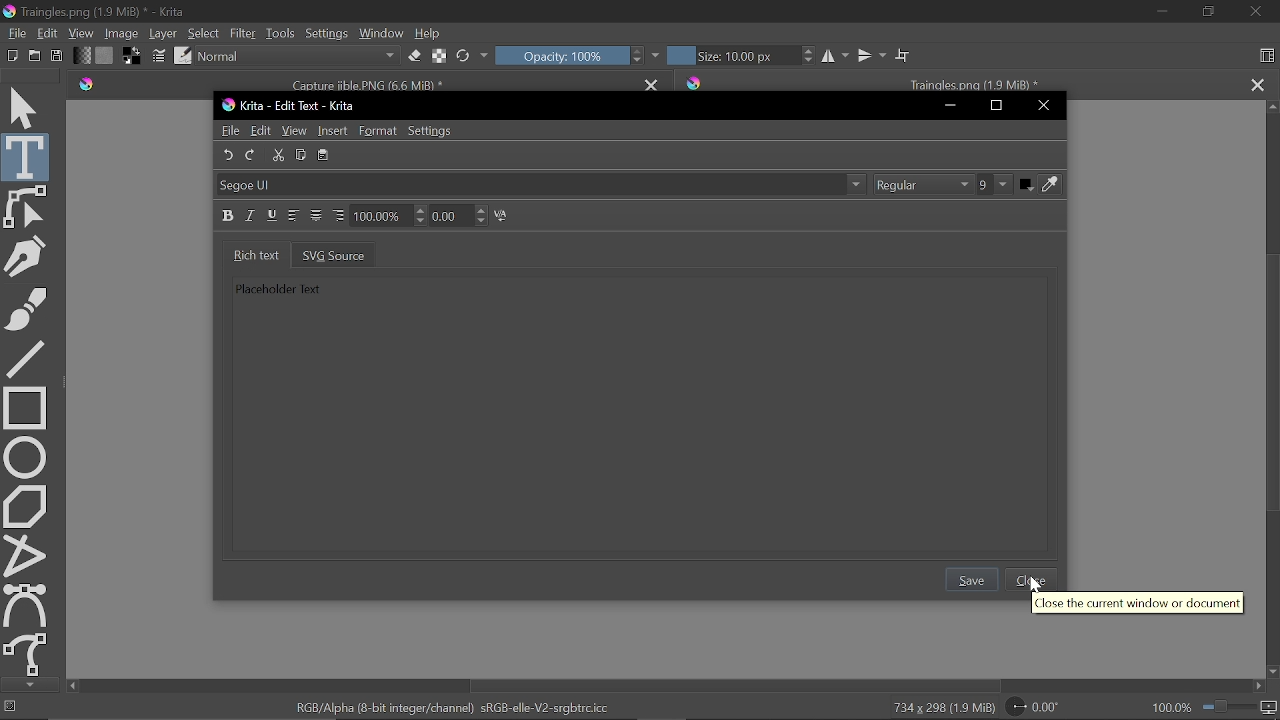 Image resolution: width=1280 pixels, height=720 pixels. Describe the element at coordinates (252, 215) in the screenshot. I see `Italic` at that location.